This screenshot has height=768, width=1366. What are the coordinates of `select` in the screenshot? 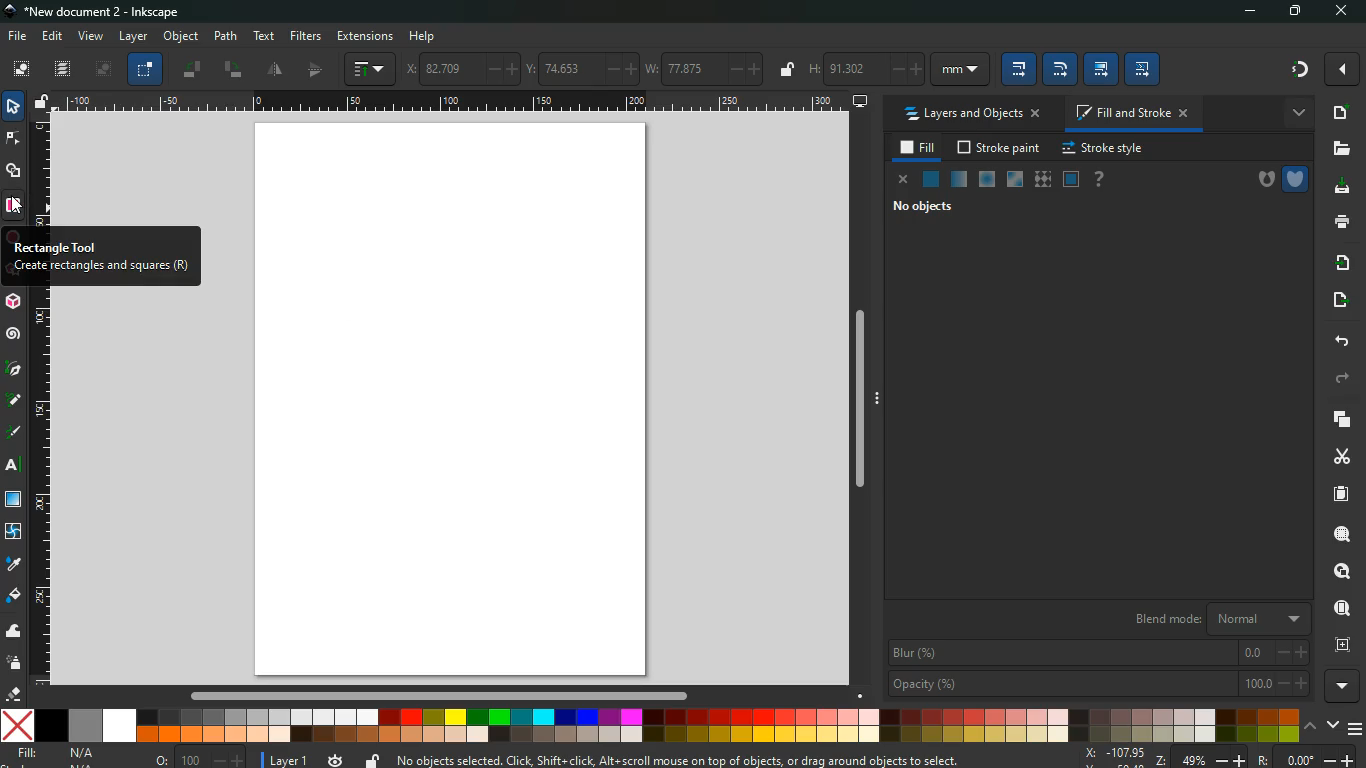 It's located at (12, 108).